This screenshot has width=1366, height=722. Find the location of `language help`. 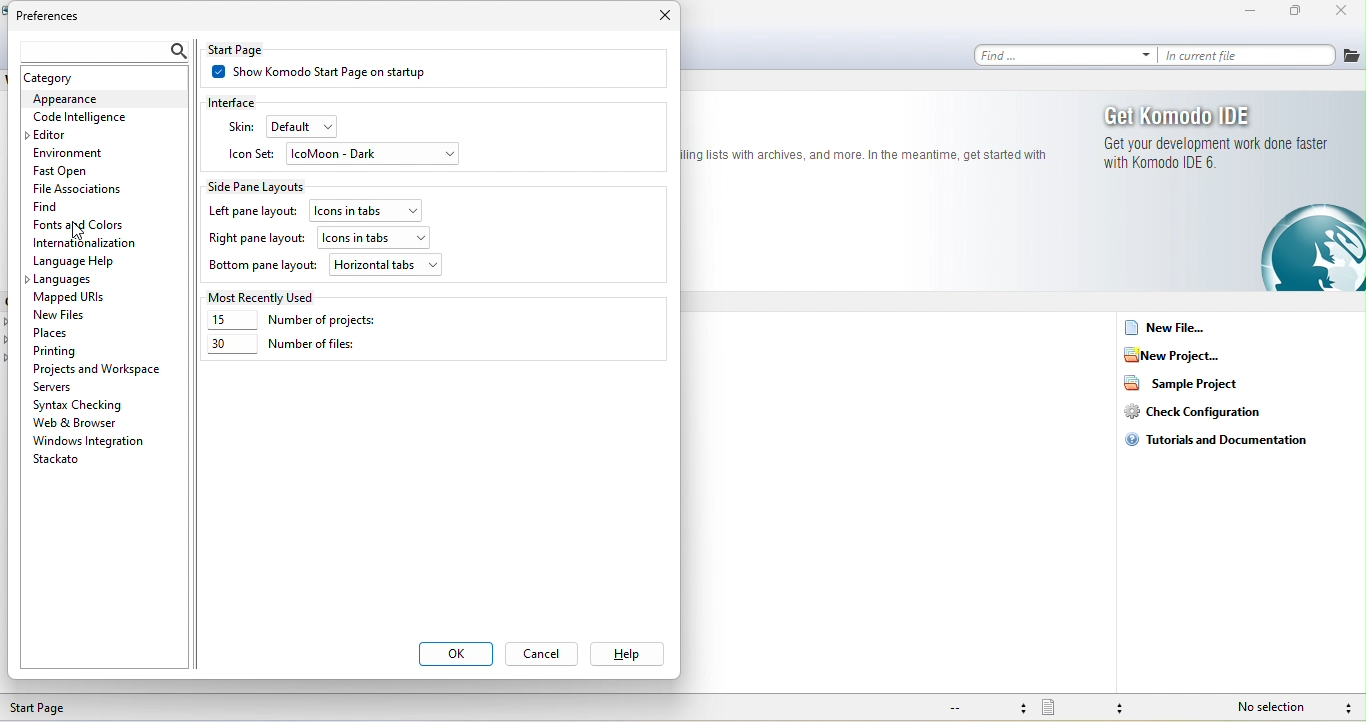

language help is located at coordinates (87, 260).